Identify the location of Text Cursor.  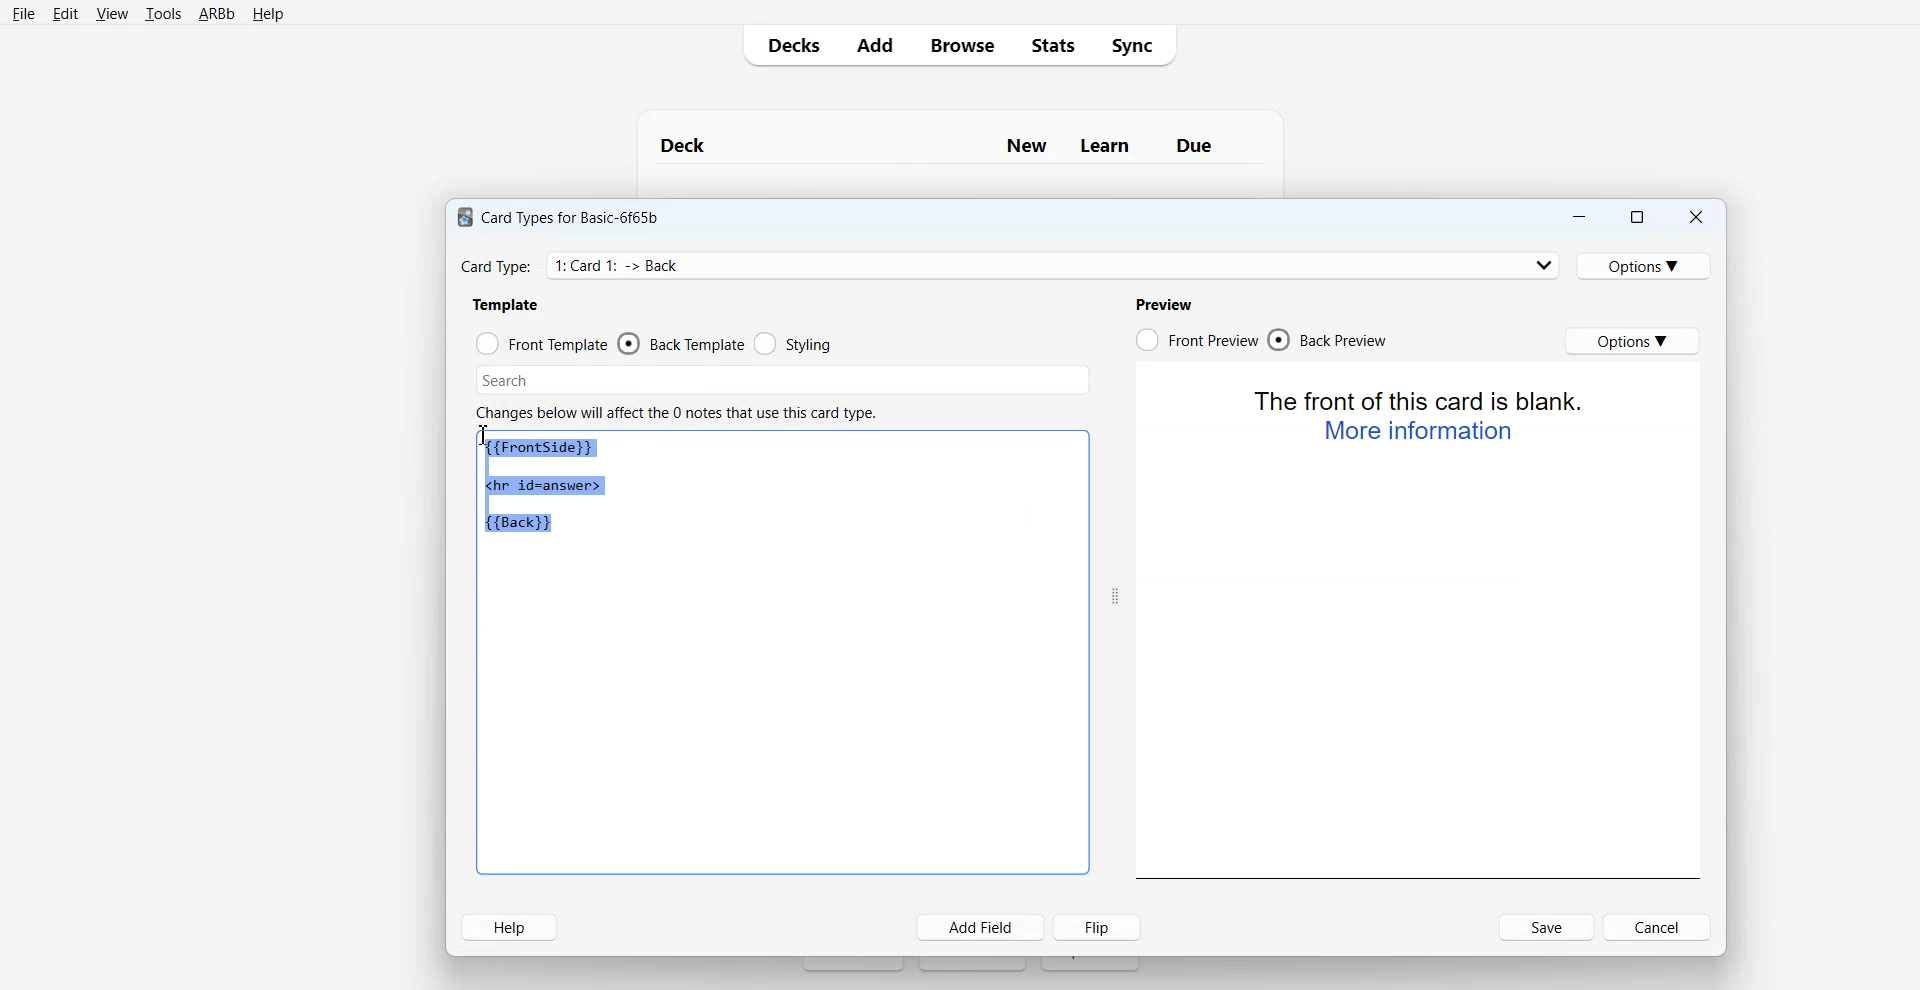
(479, 433).